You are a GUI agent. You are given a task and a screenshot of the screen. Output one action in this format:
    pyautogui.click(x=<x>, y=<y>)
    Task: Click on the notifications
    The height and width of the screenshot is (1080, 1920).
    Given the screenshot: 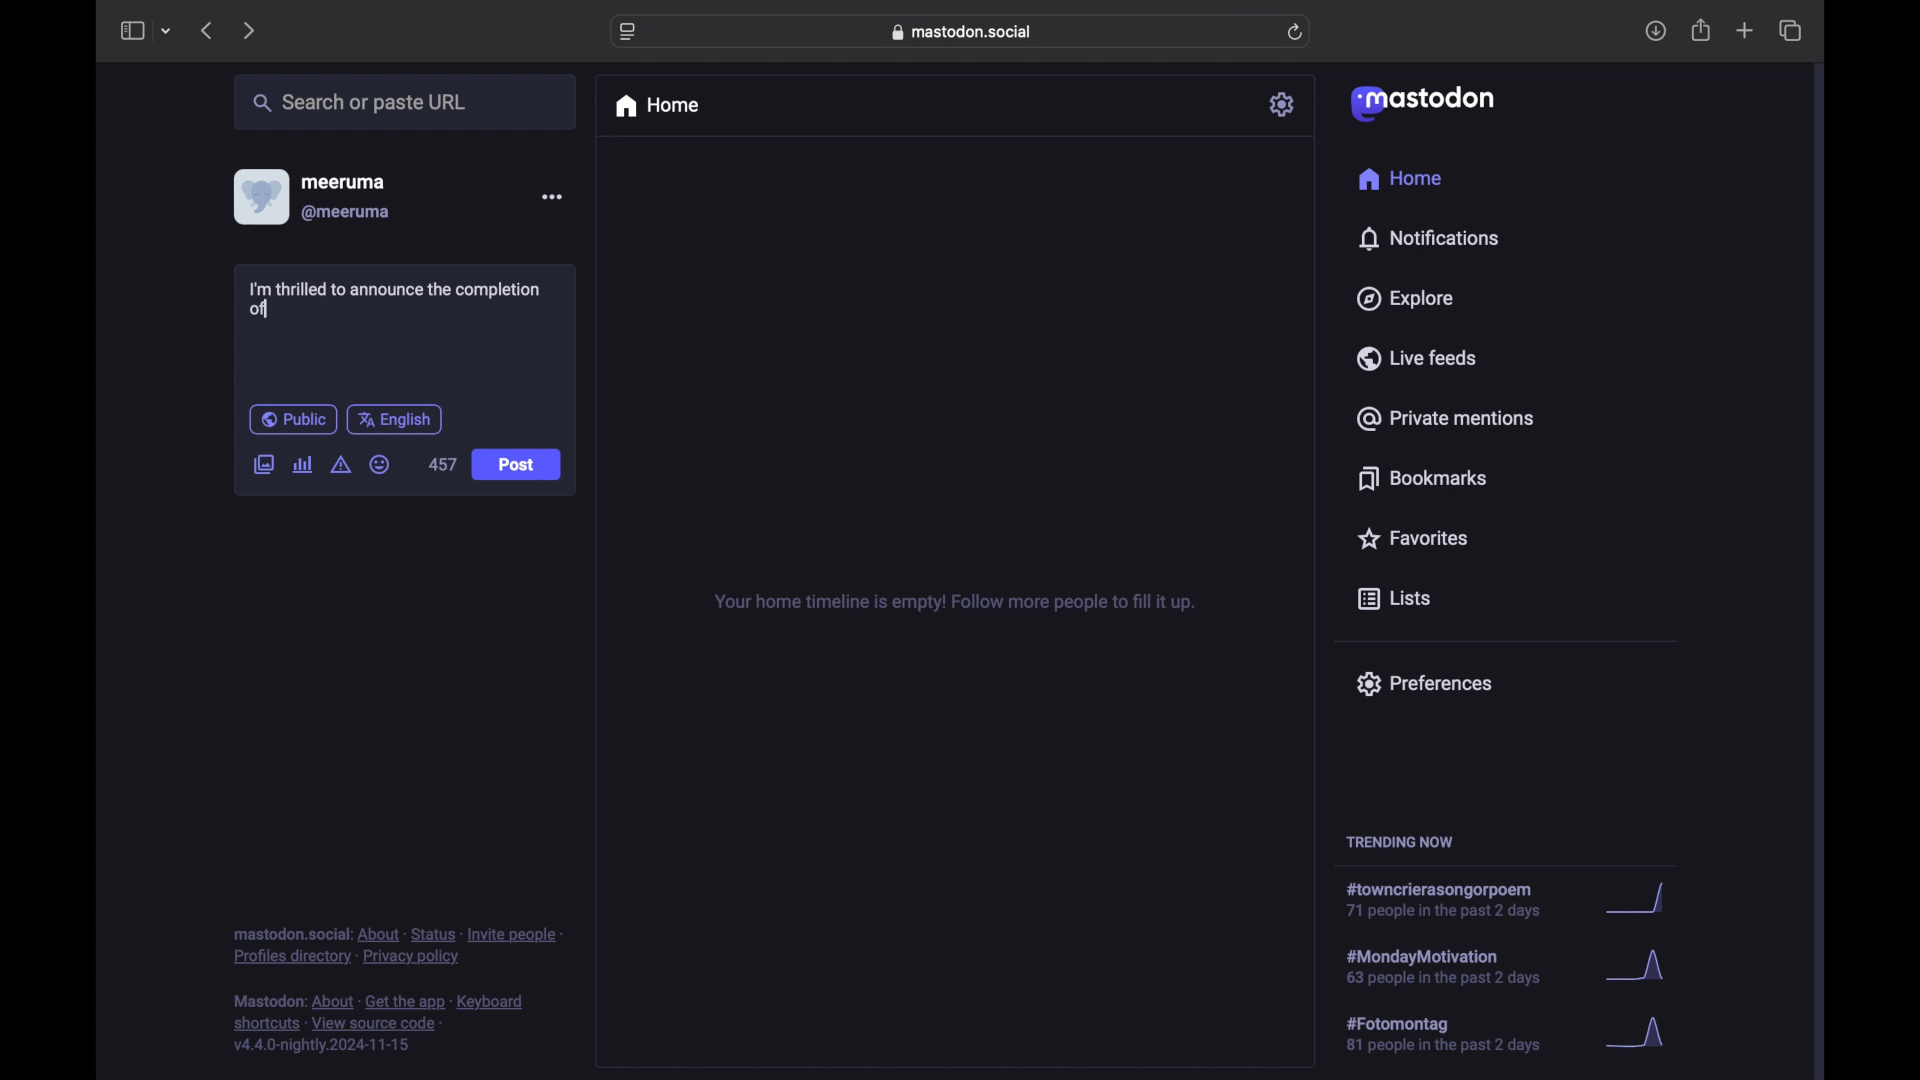 What is the action you would take?
    pyautogui.click(x=1428, y=239)
    